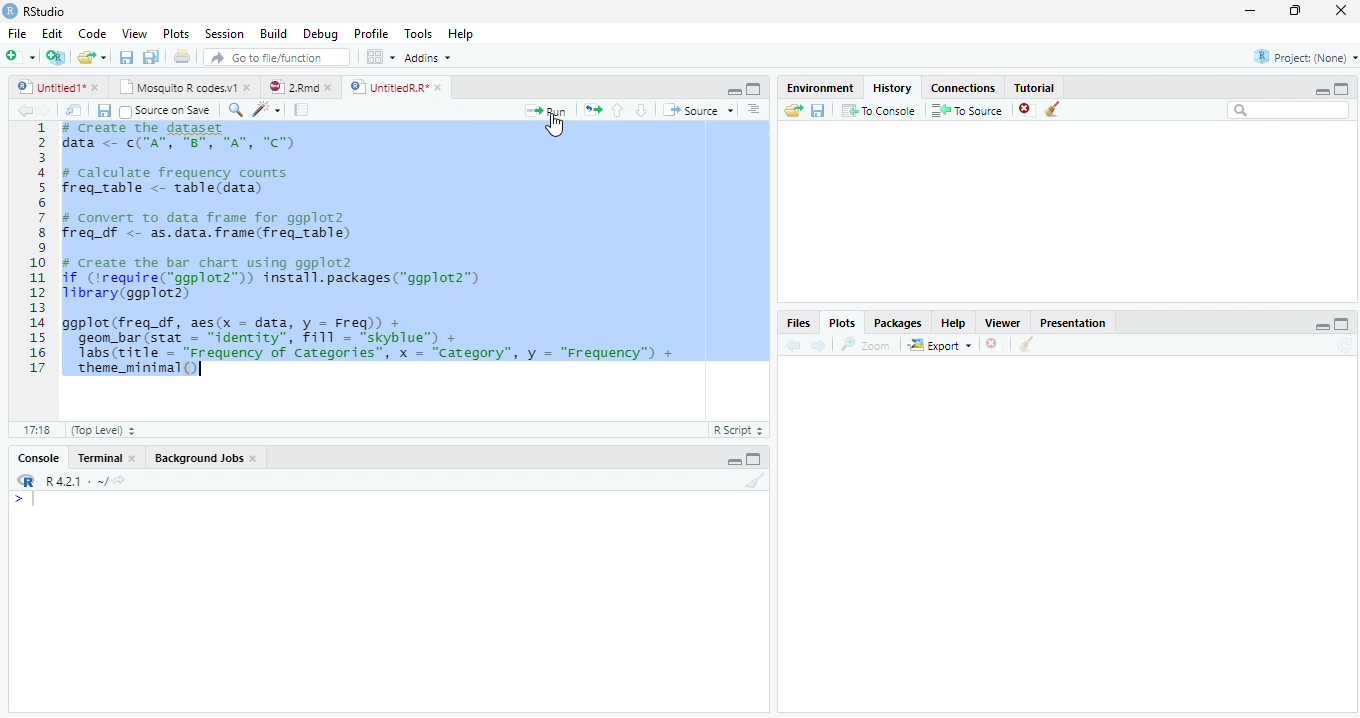 The height and width of the screenshot is (718, 1360). What do you see at coordinates (52, 35) in the screenshot?
I see `Edit` at bounding box center [52, 35].